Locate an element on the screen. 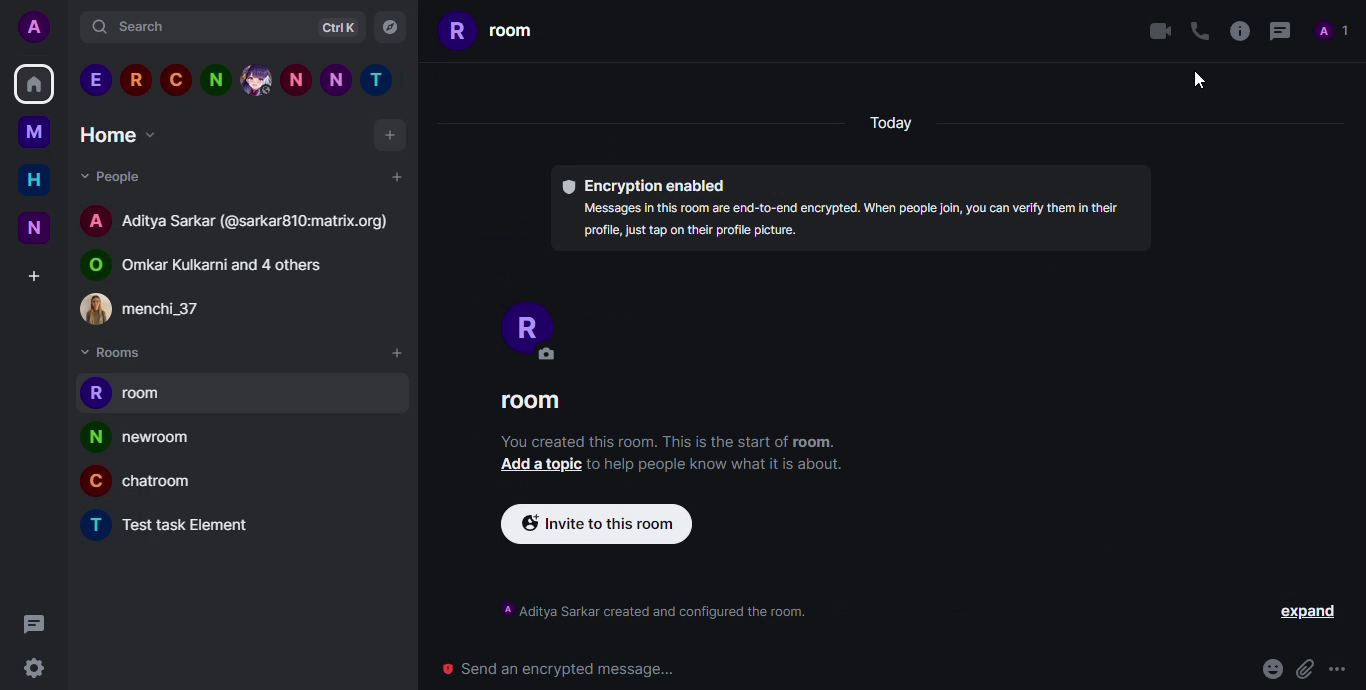 Image resolution: width=1366 pixels, height=690 pixels. add is located at coordinates (392, 138).